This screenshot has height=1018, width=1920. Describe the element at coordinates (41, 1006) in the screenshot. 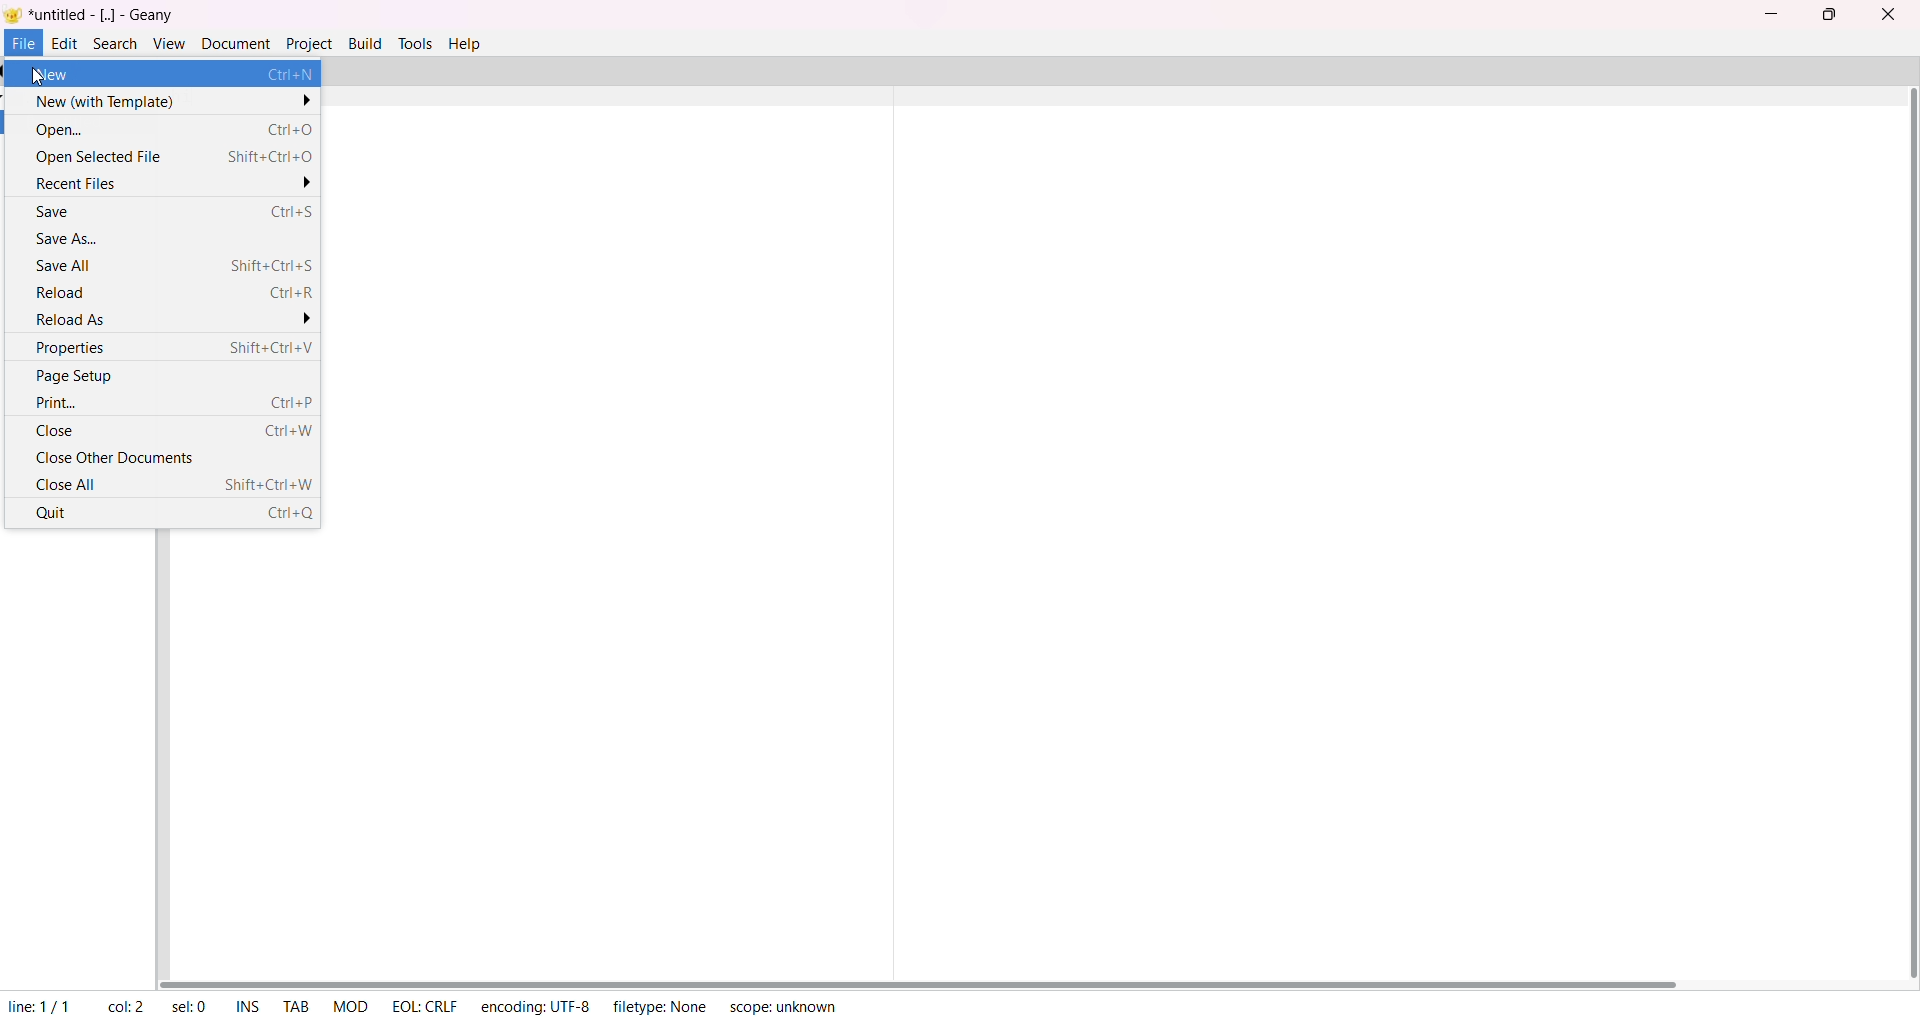

I see `line 1/1` at that location.